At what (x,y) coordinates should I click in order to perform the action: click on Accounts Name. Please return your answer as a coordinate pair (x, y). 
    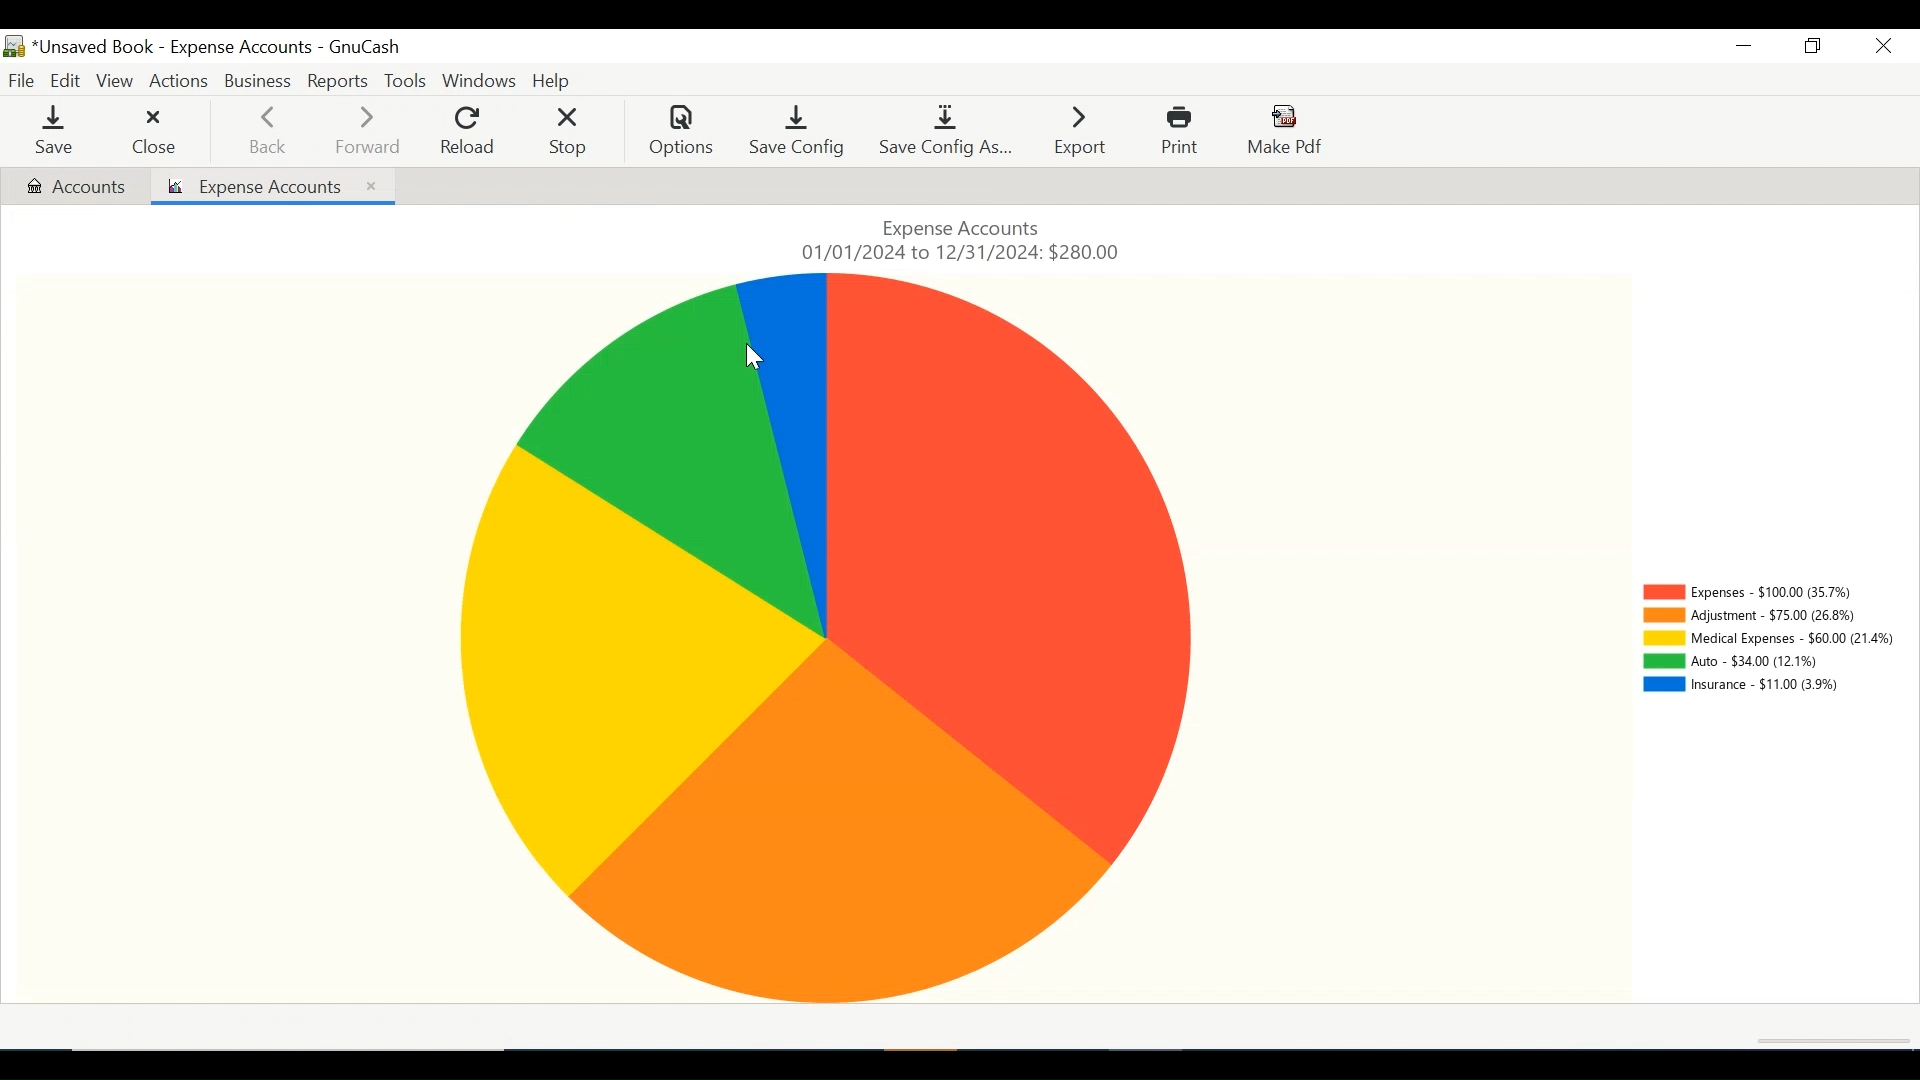
    Looking at the image, I should click on (208, 45).